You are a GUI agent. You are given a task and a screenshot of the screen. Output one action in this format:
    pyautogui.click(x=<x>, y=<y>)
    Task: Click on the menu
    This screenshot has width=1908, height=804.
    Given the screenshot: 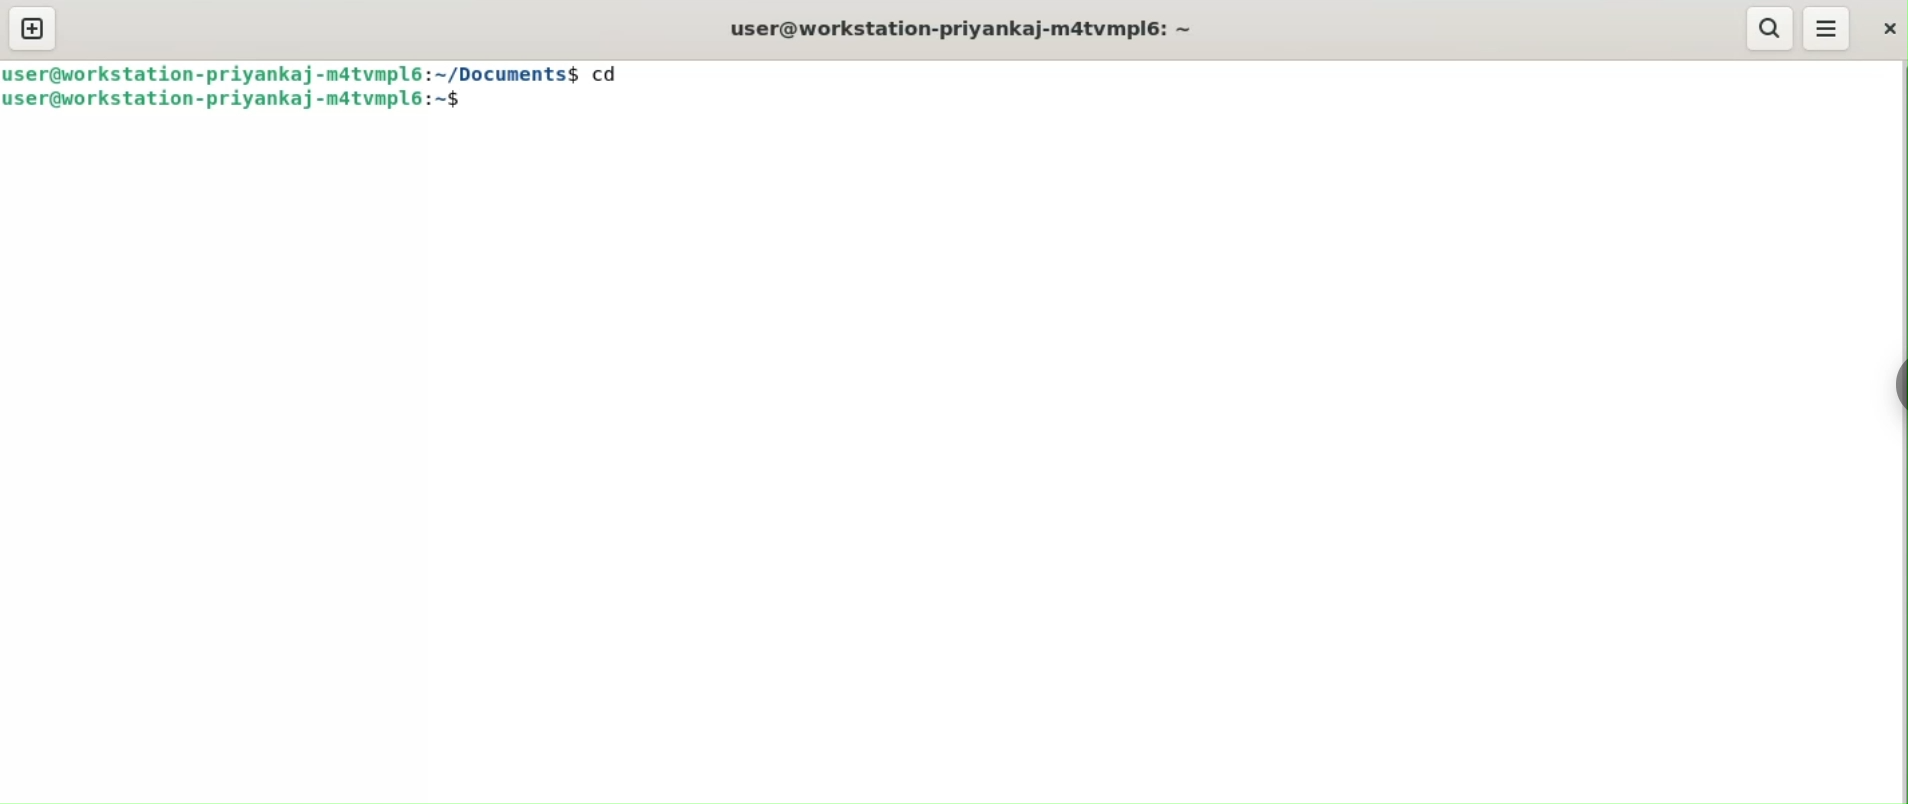 What is the action you would take?
    pyautogui.click(x=1828, y=28)
    